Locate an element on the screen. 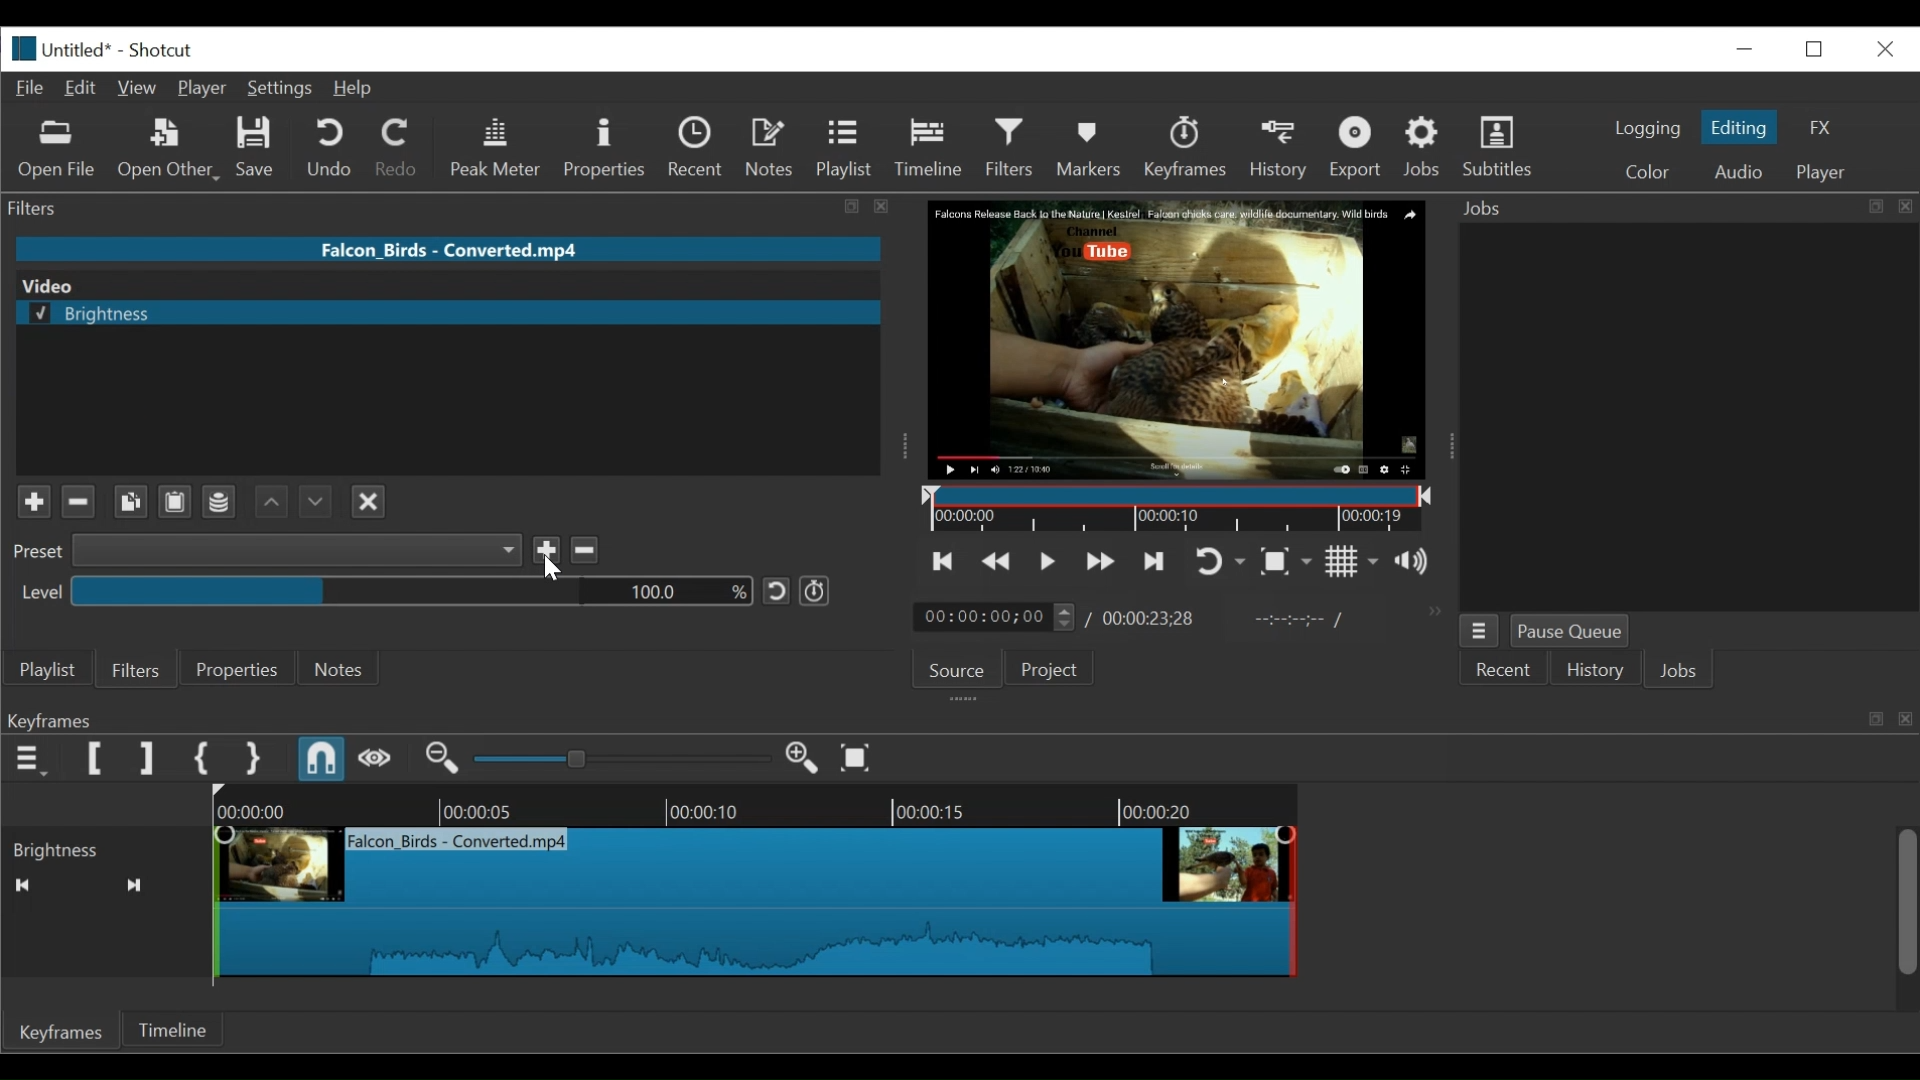  Keyframe is located at coordinates (1048, 898).